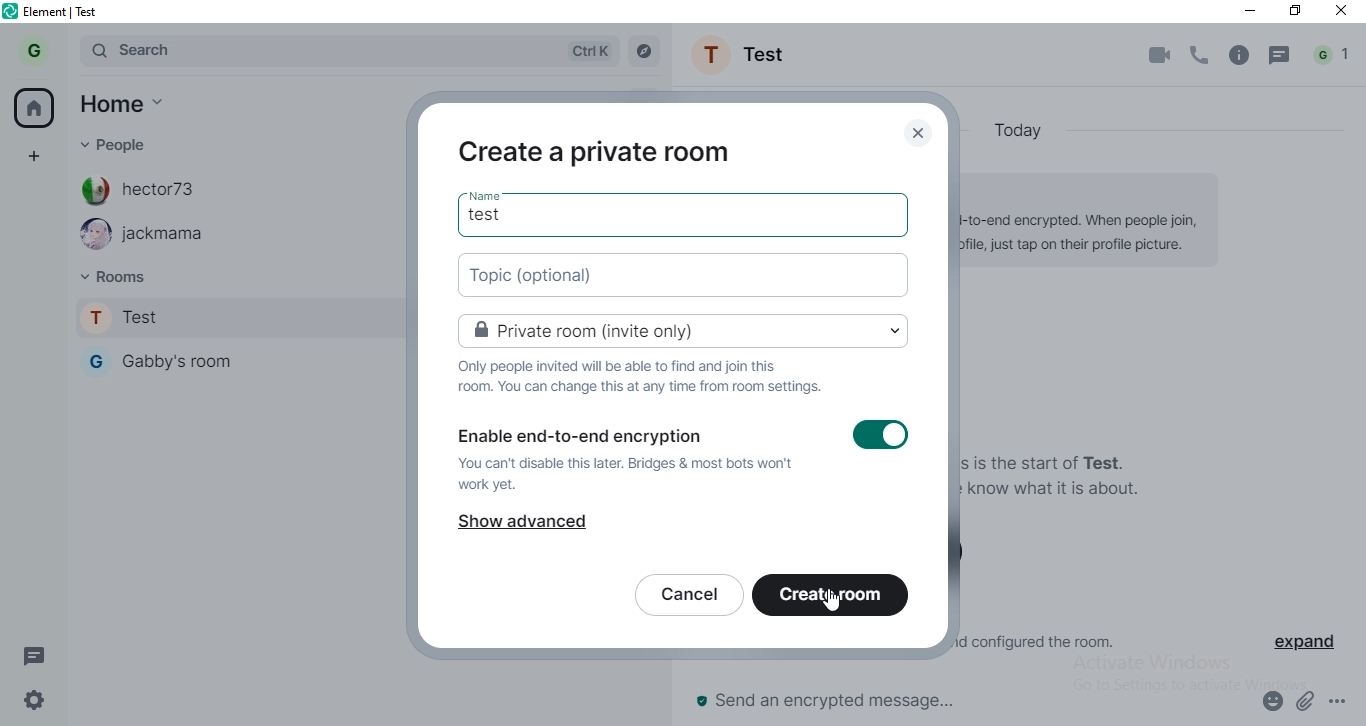  What do you see at coordinates (494, 212) in the screenshot?
I see `test` at bounding box center [494, 212].